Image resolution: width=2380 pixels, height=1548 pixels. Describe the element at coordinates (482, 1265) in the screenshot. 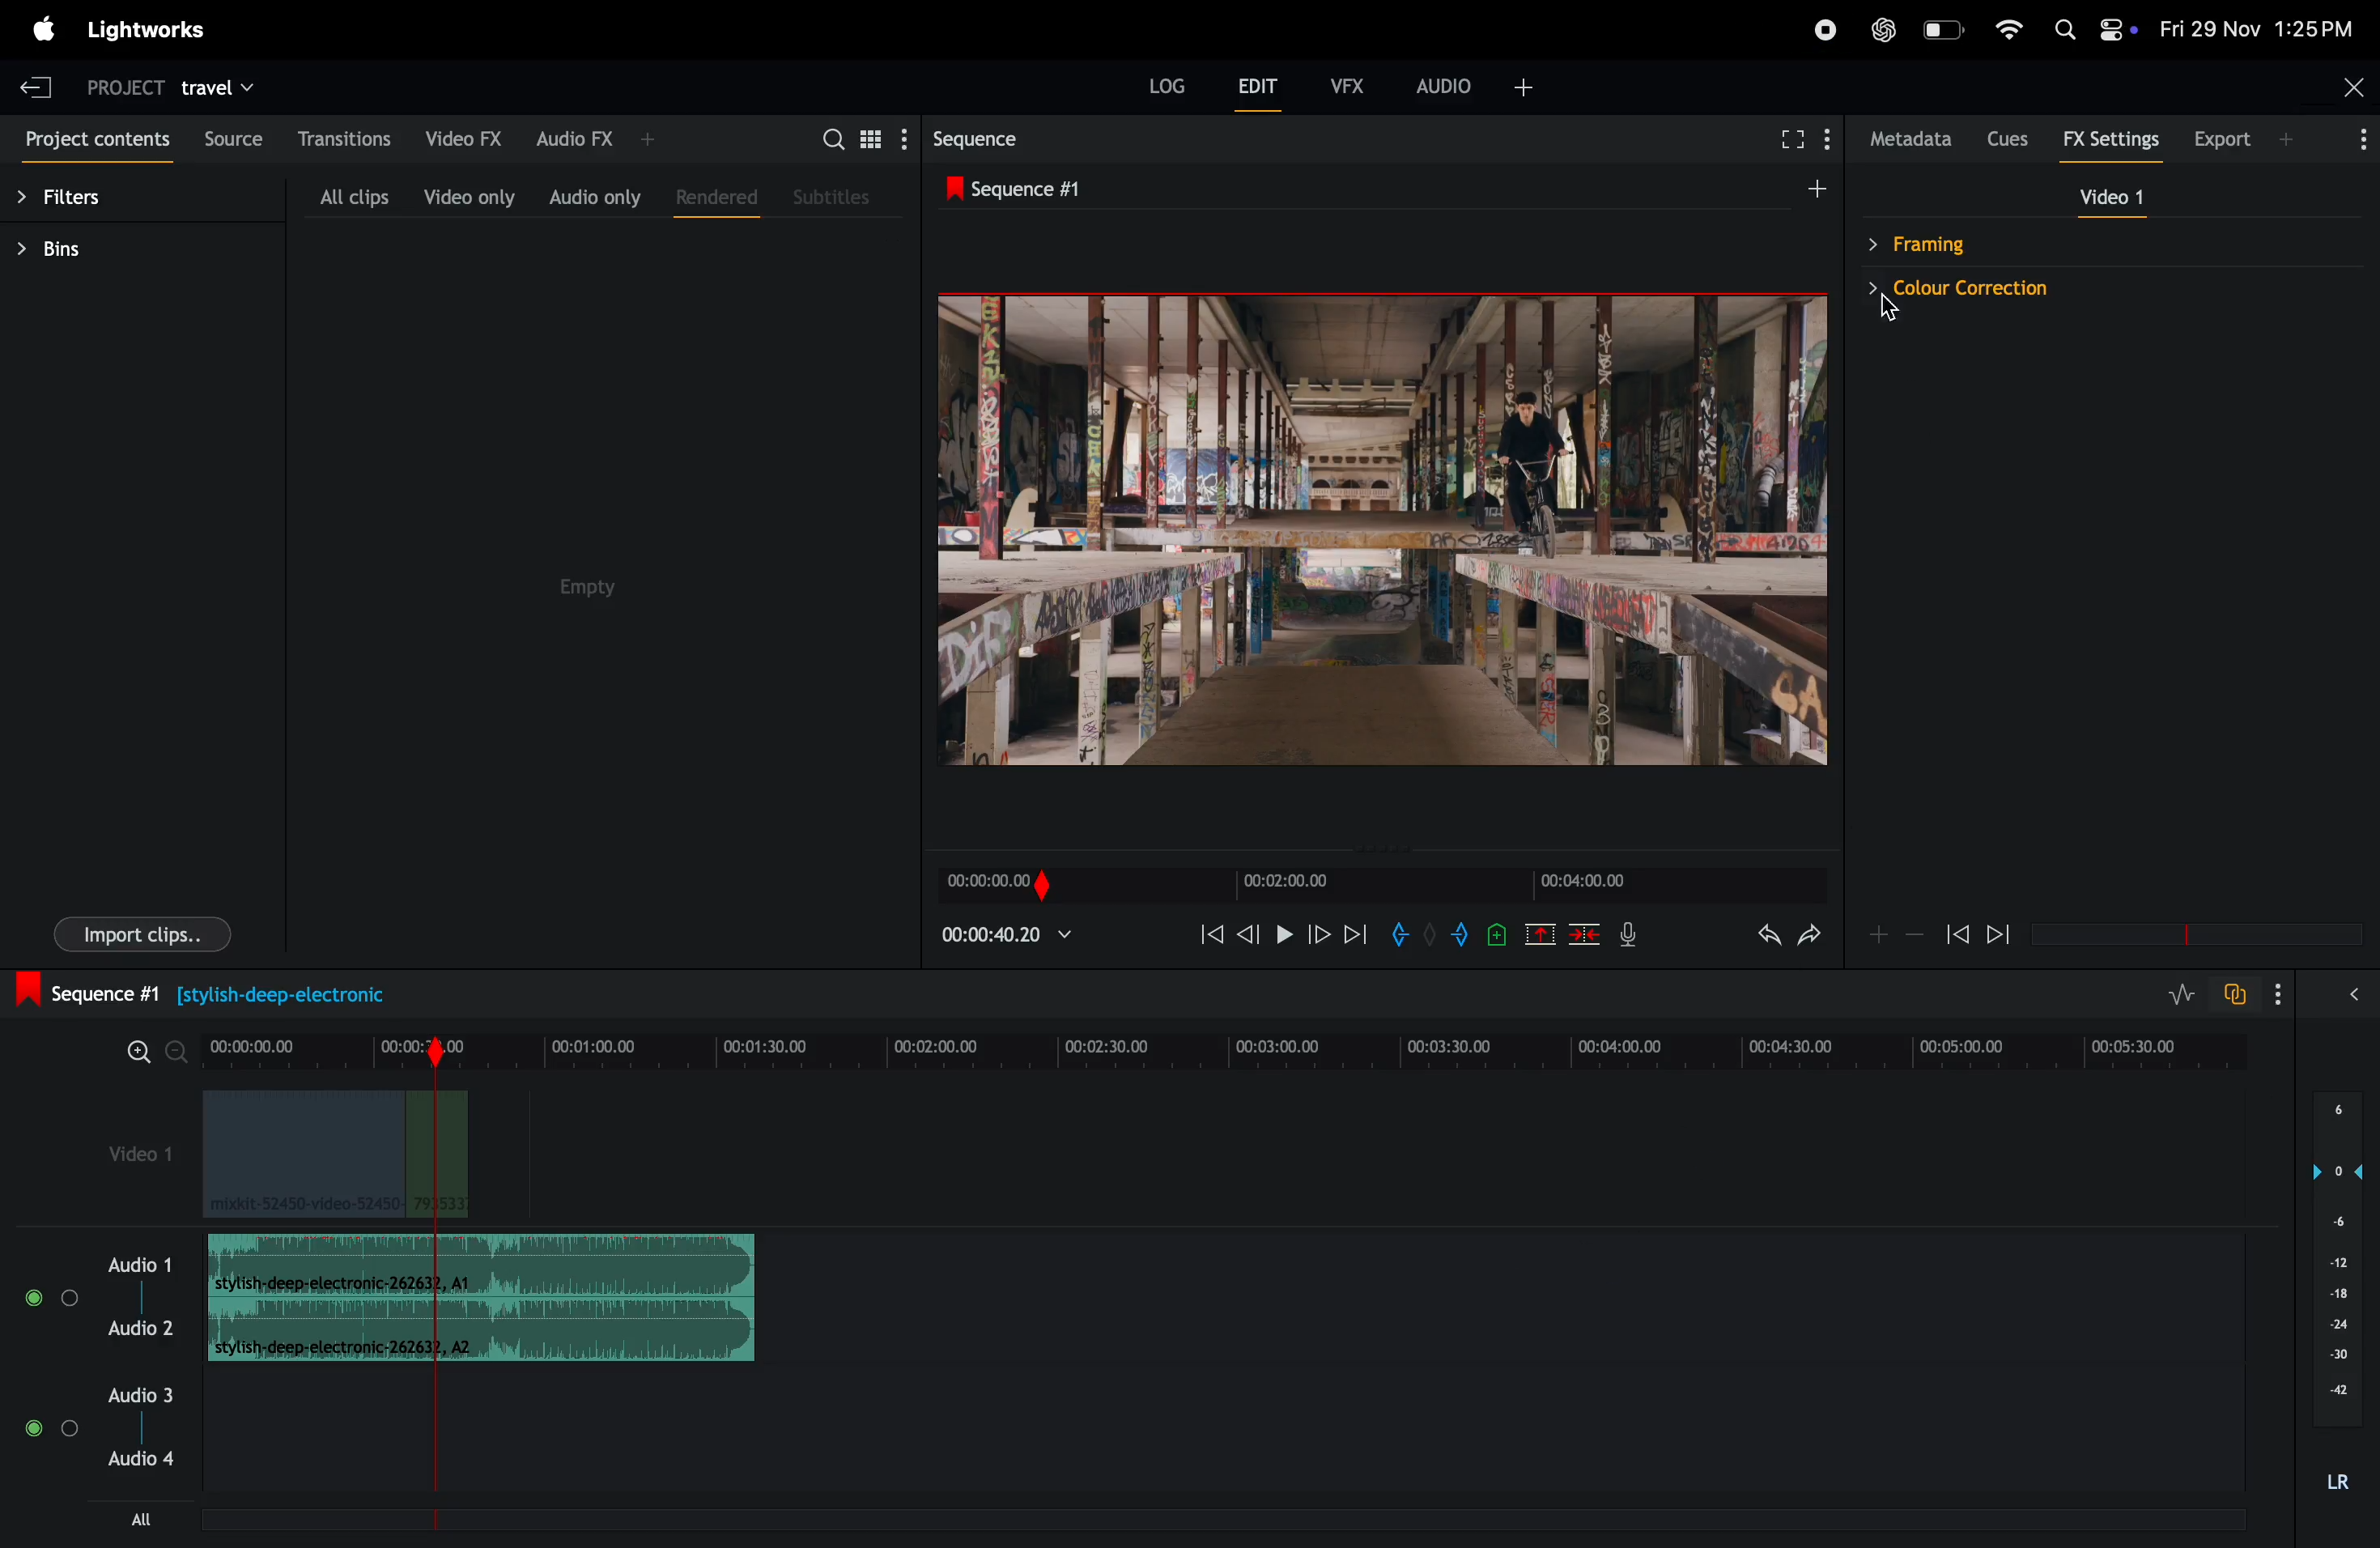

I see `audio clip` at that location.